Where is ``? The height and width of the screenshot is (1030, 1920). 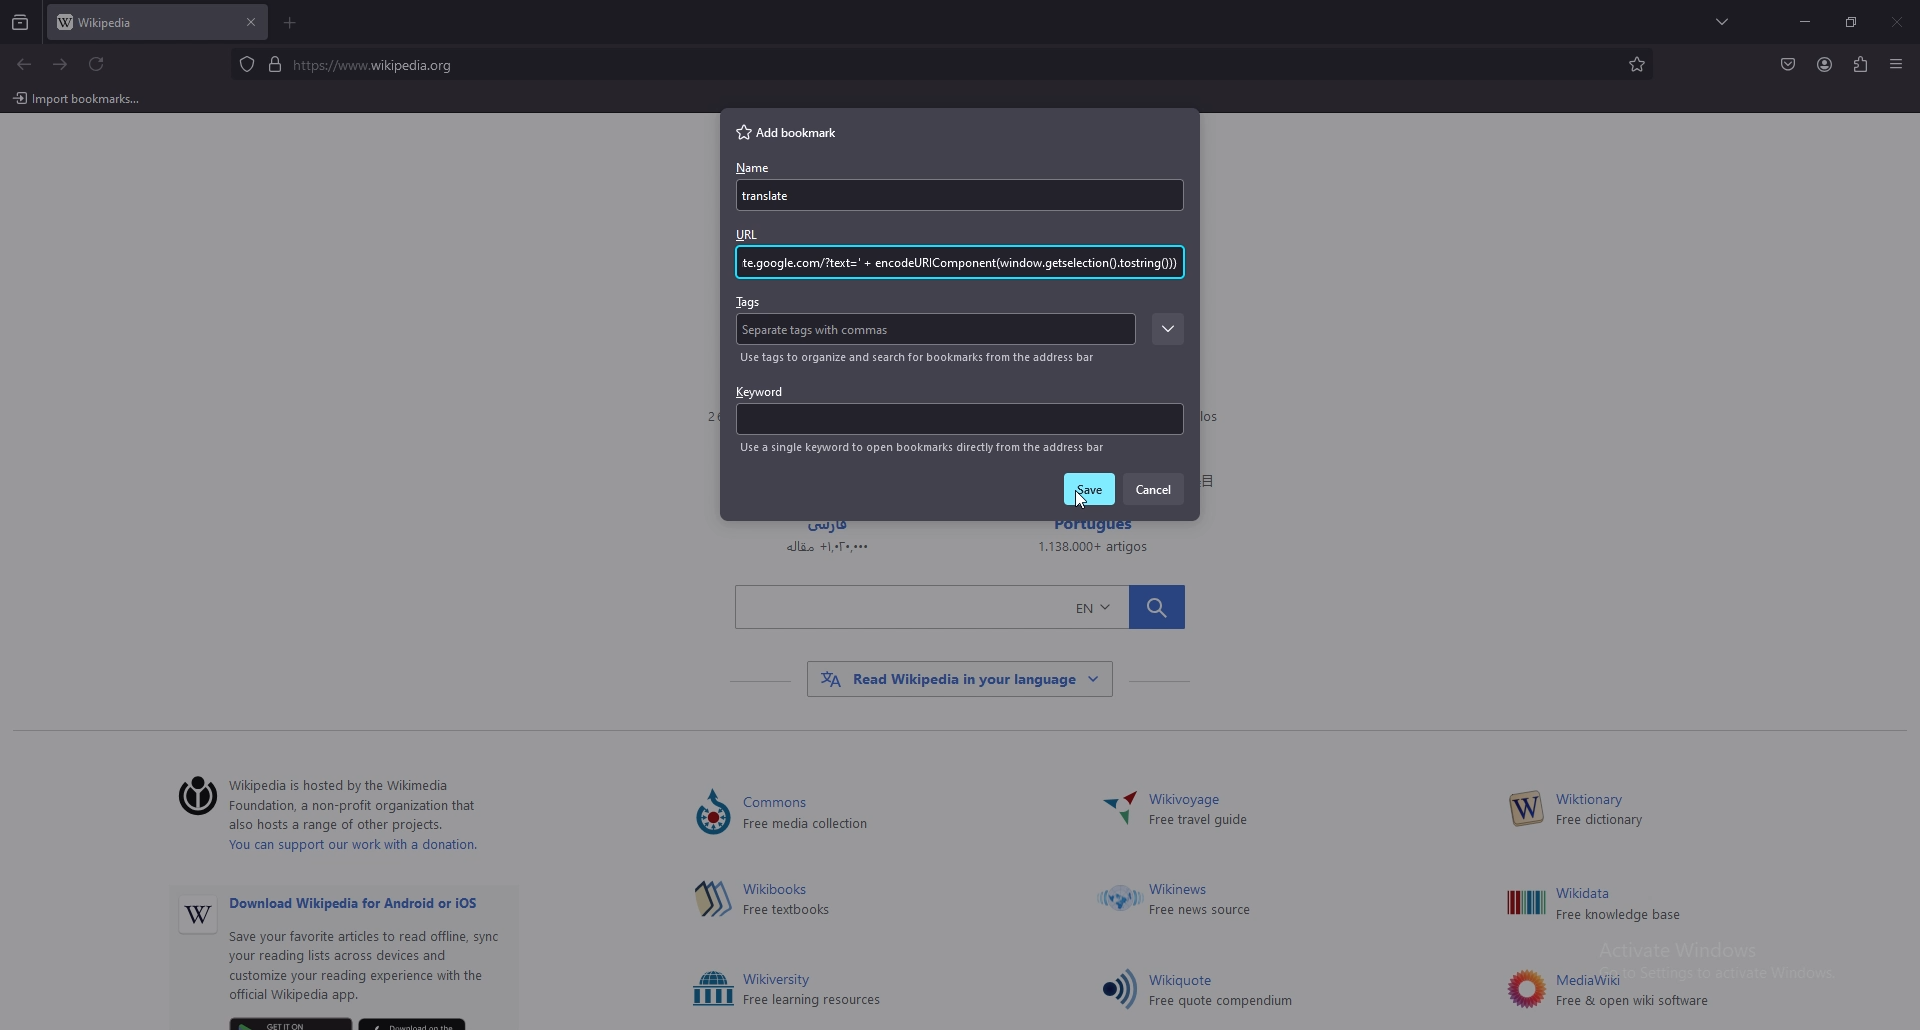  is located at coordinates (381, 952).